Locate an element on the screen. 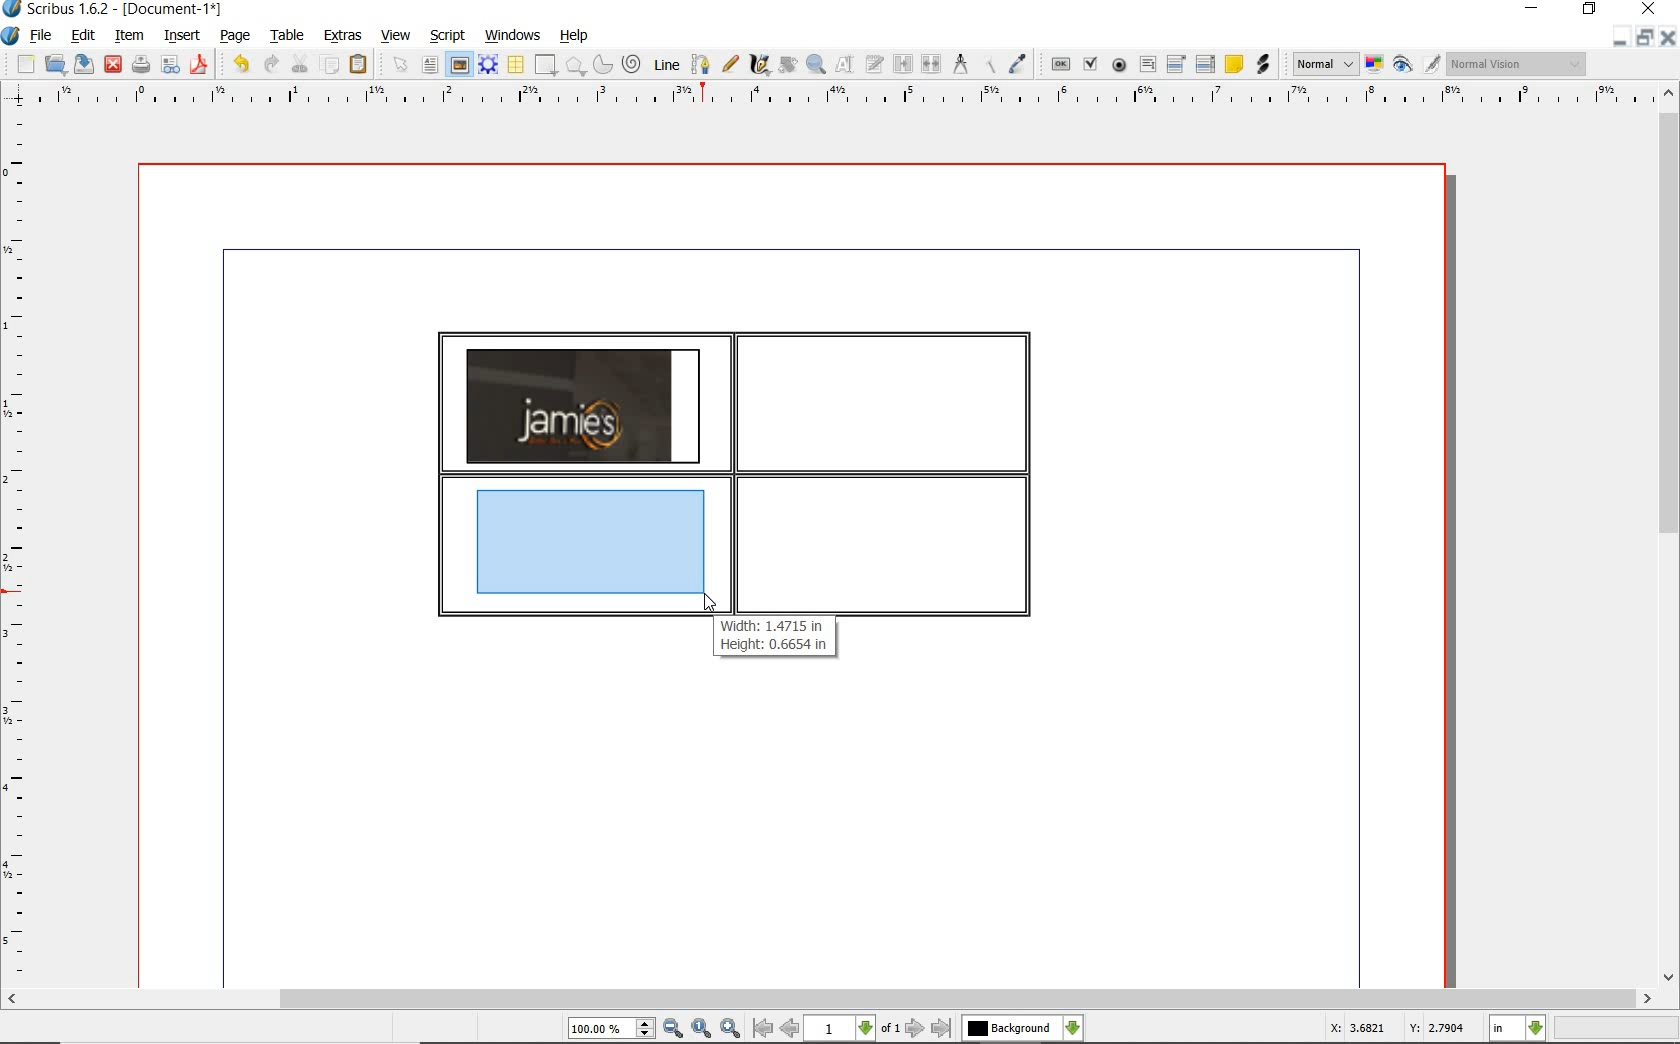  scrollbar is located at coordinates (1668, 537).